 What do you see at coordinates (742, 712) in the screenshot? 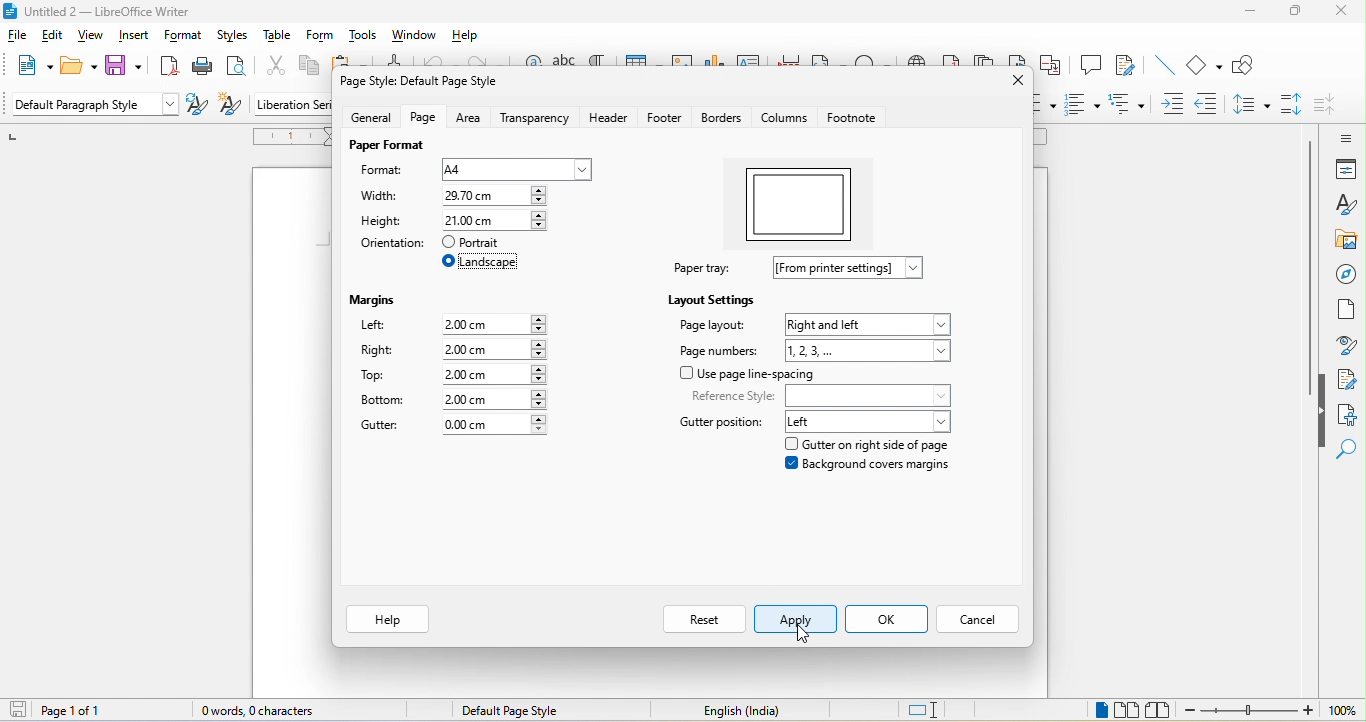
I see `text language` at bounding box center [742, 712].